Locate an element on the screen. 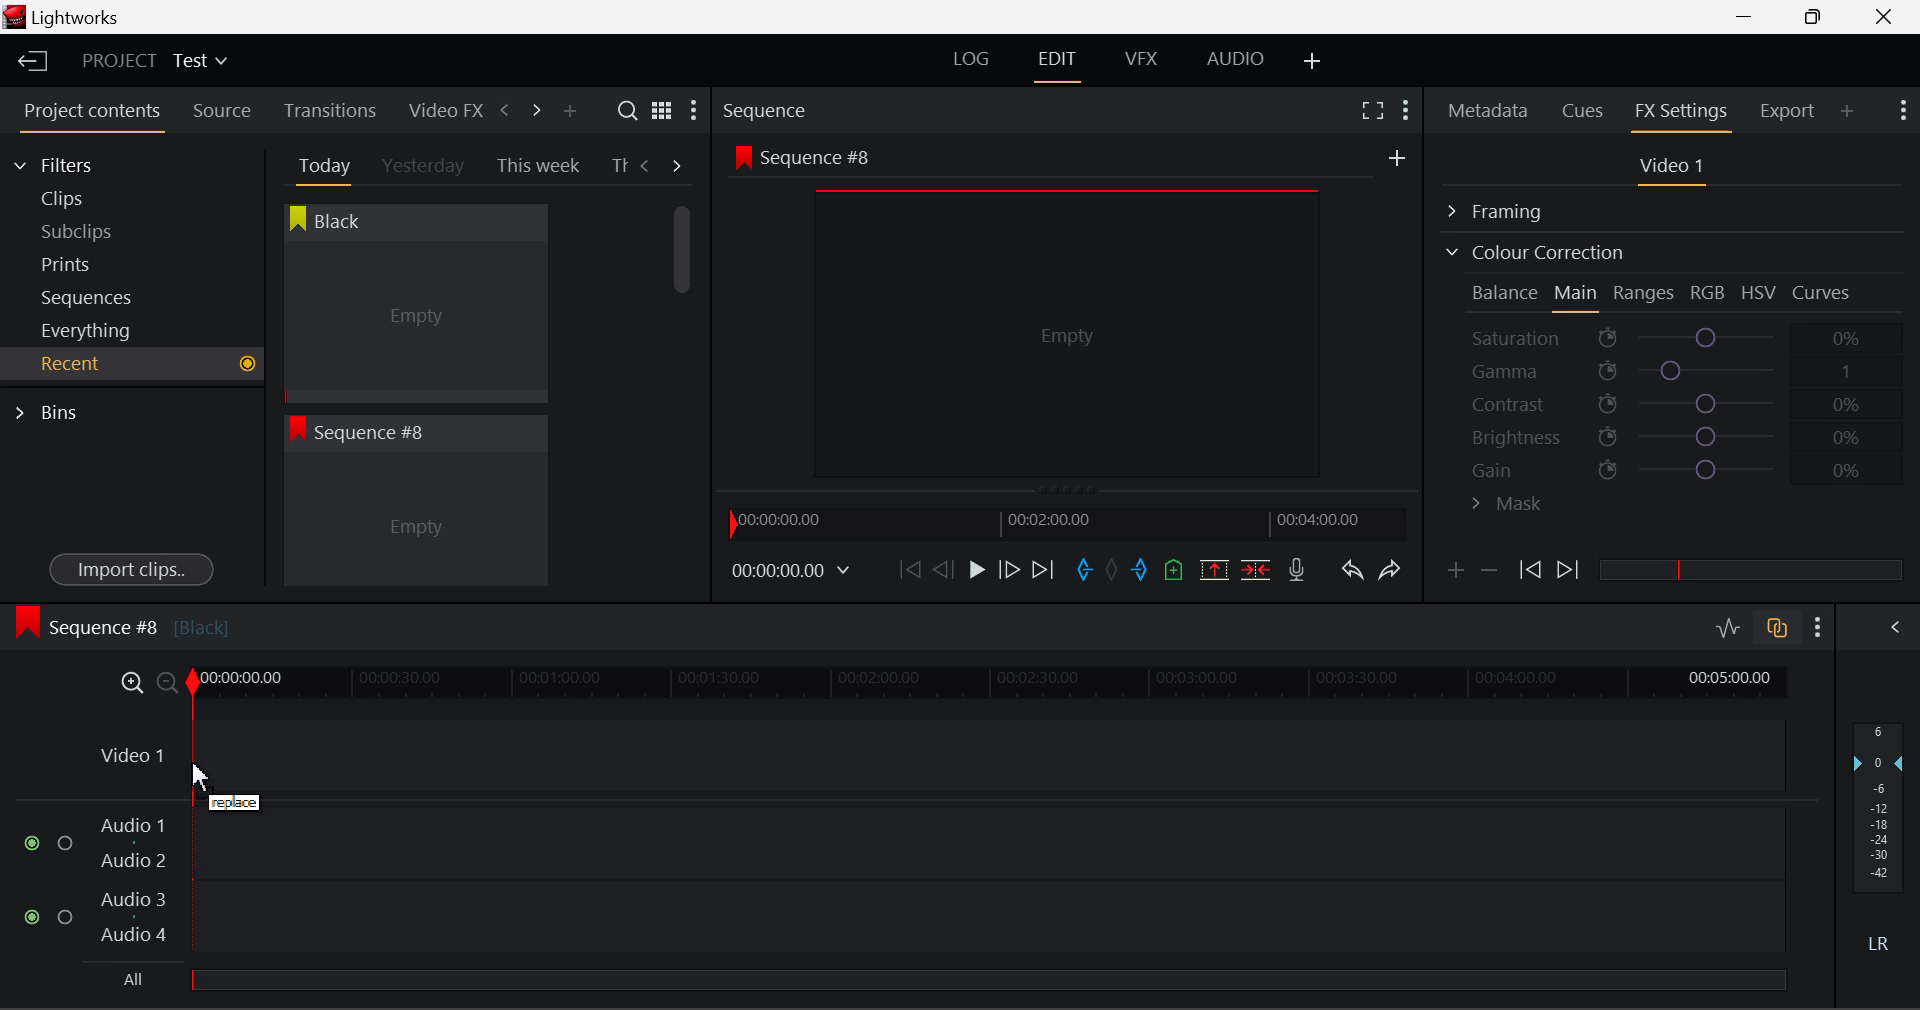  Project Timeline Navigator is located at coordinates (1064, 523).